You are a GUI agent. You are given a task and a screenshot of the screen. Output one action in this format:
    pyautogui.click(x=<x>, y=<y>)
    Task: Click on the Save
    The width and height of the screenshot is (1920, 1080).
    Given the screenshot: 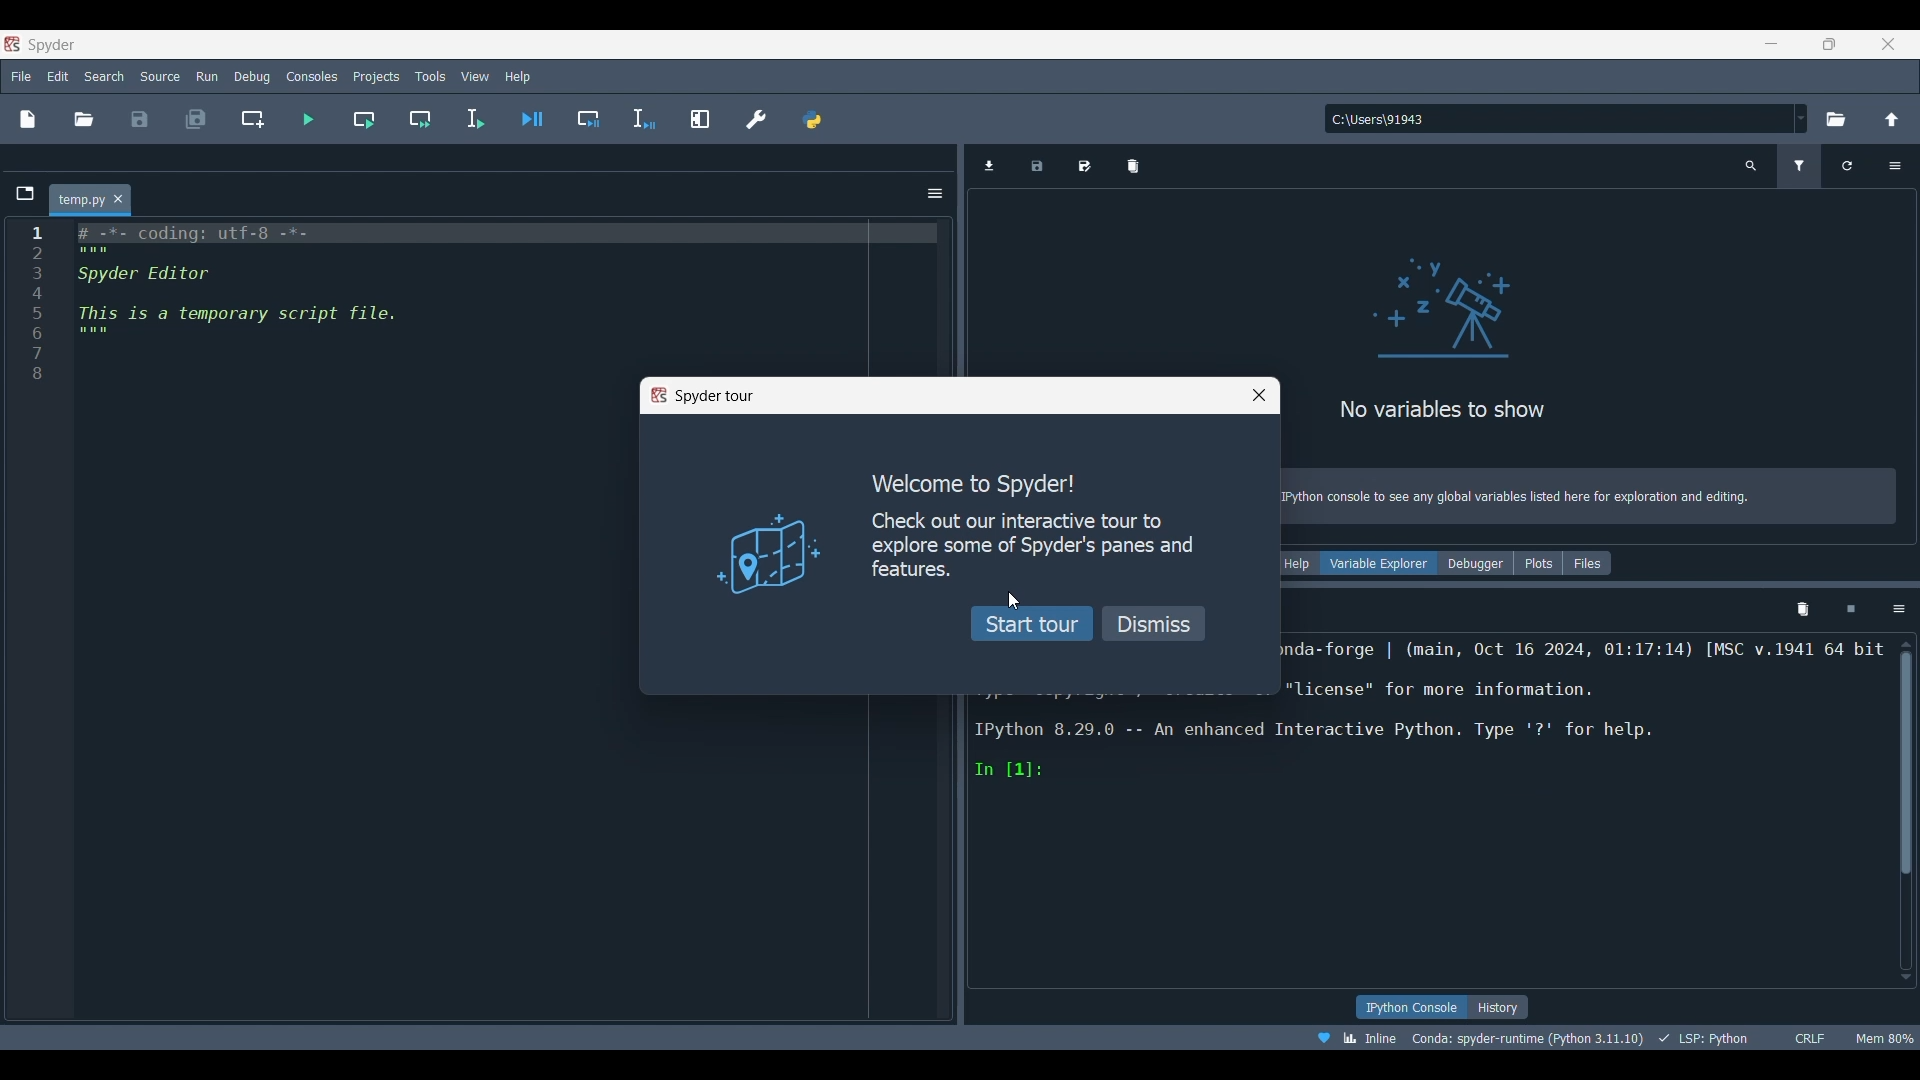 What is the action you would take?
    pyautogui.click(x=140, y=119)
    